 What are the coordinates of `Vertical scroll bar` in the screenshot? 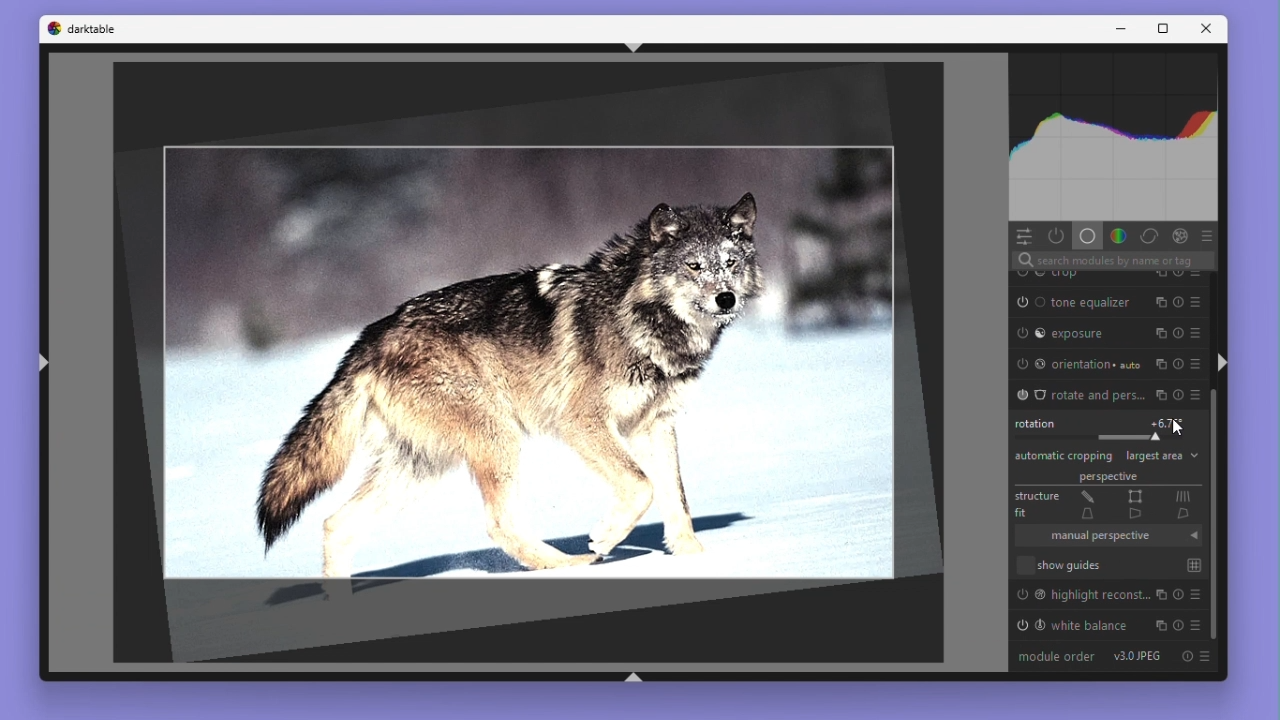 It's located at (1217, 512).